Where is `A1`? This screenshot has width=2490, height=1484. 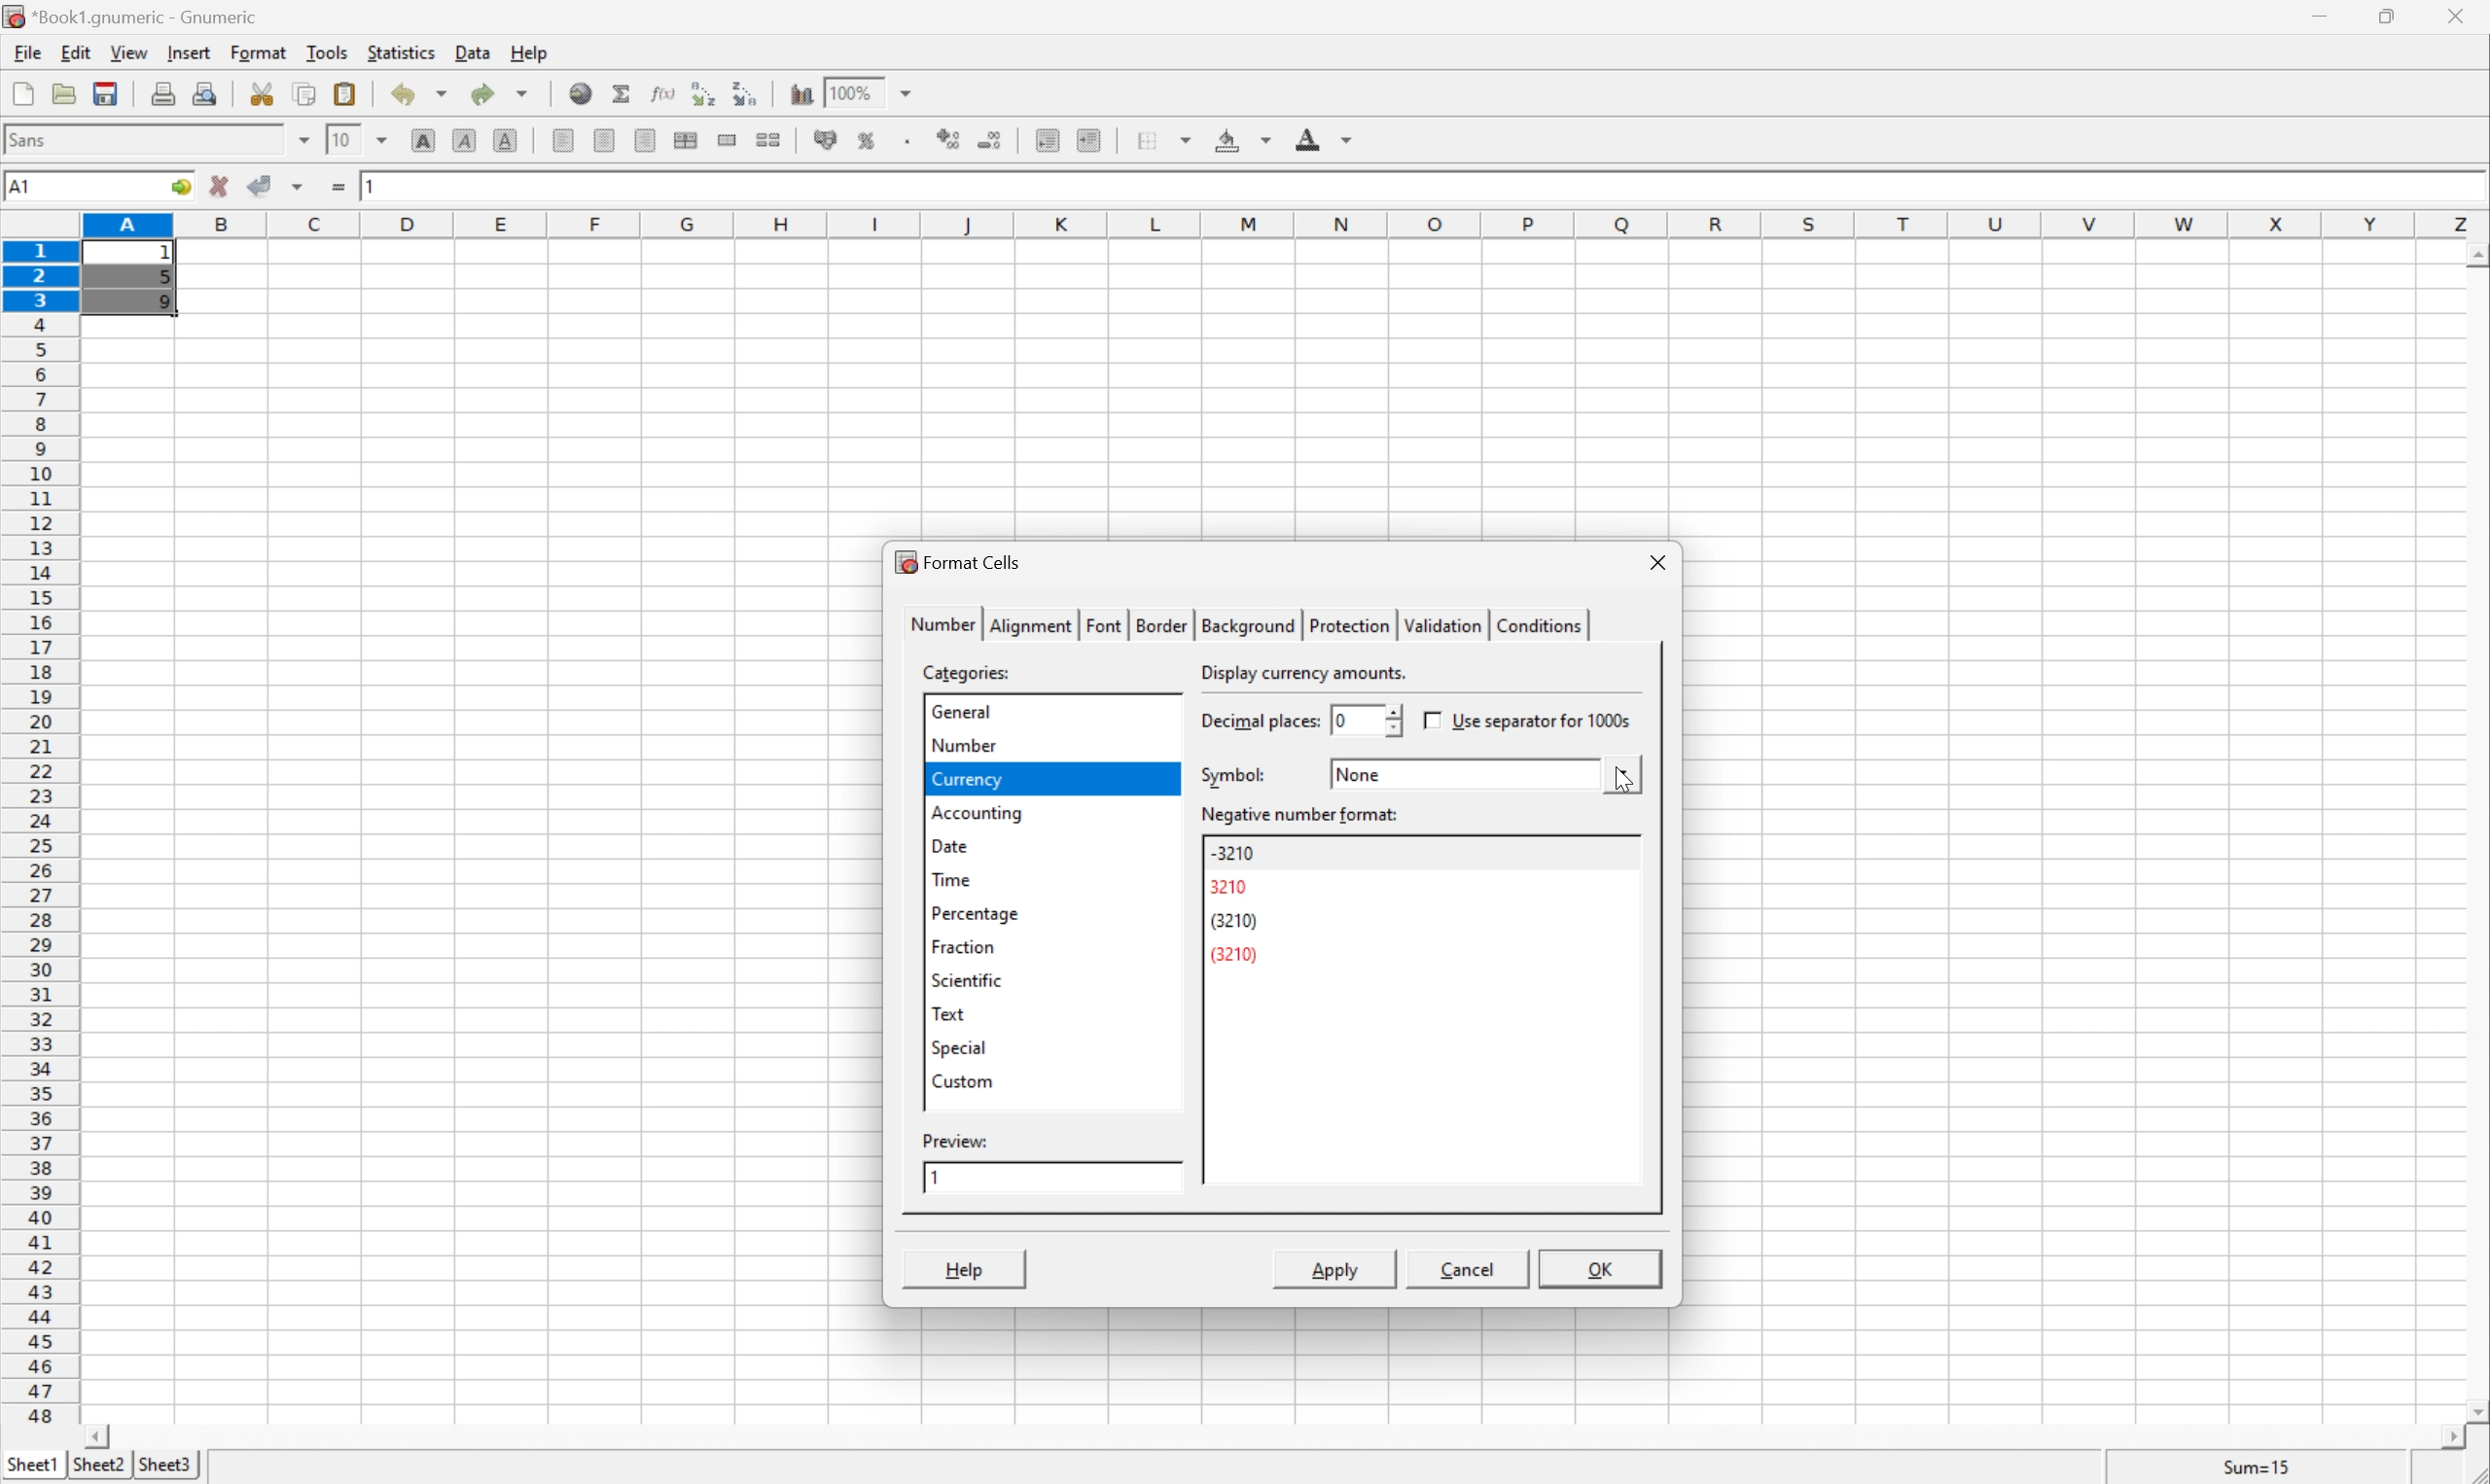
A1 is located at coordinates (24, 187).